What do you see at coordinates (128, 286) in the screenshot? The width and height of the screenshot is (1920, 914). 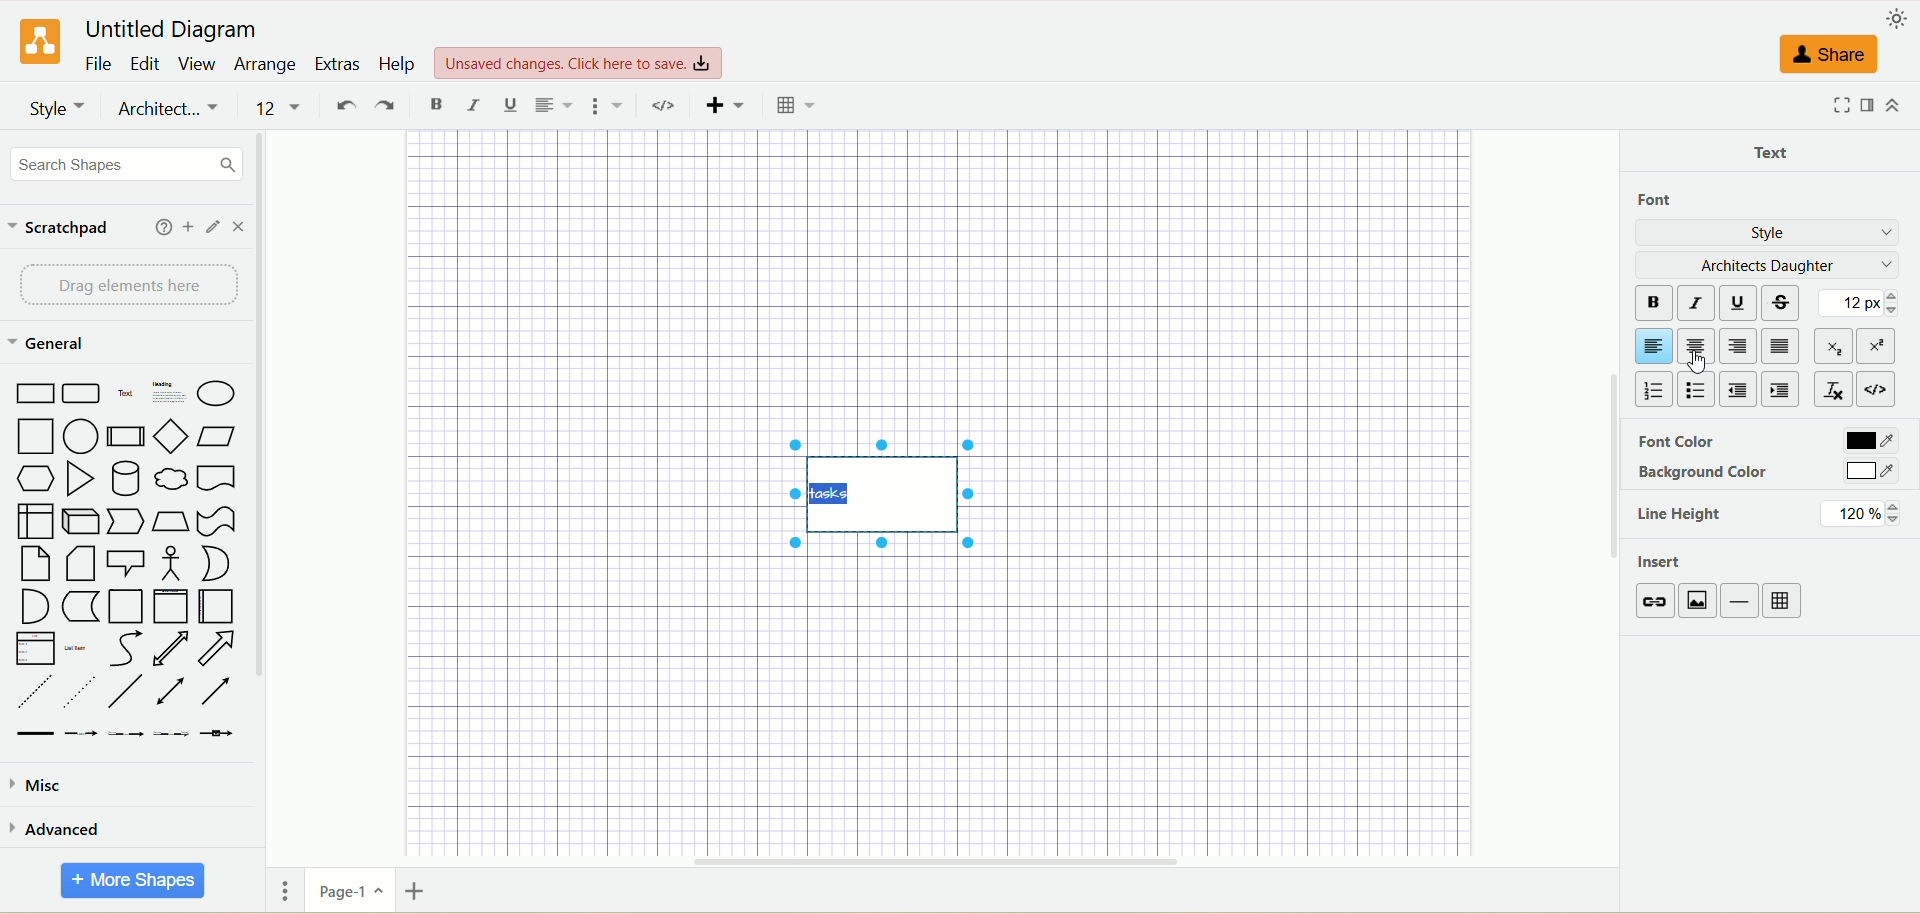 I see `drag elements here` at bounding box center [128, 286].